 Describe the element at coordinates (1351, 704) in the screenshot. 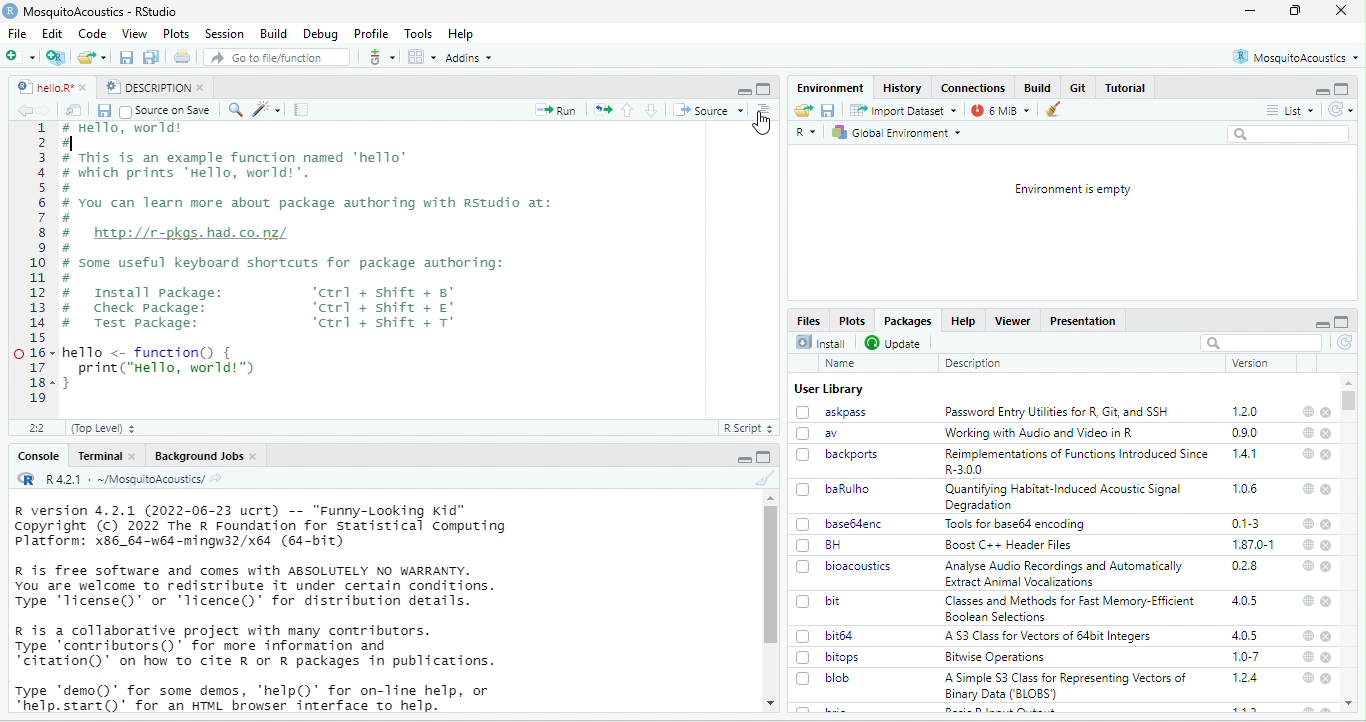

I see `scroll up` at that location.